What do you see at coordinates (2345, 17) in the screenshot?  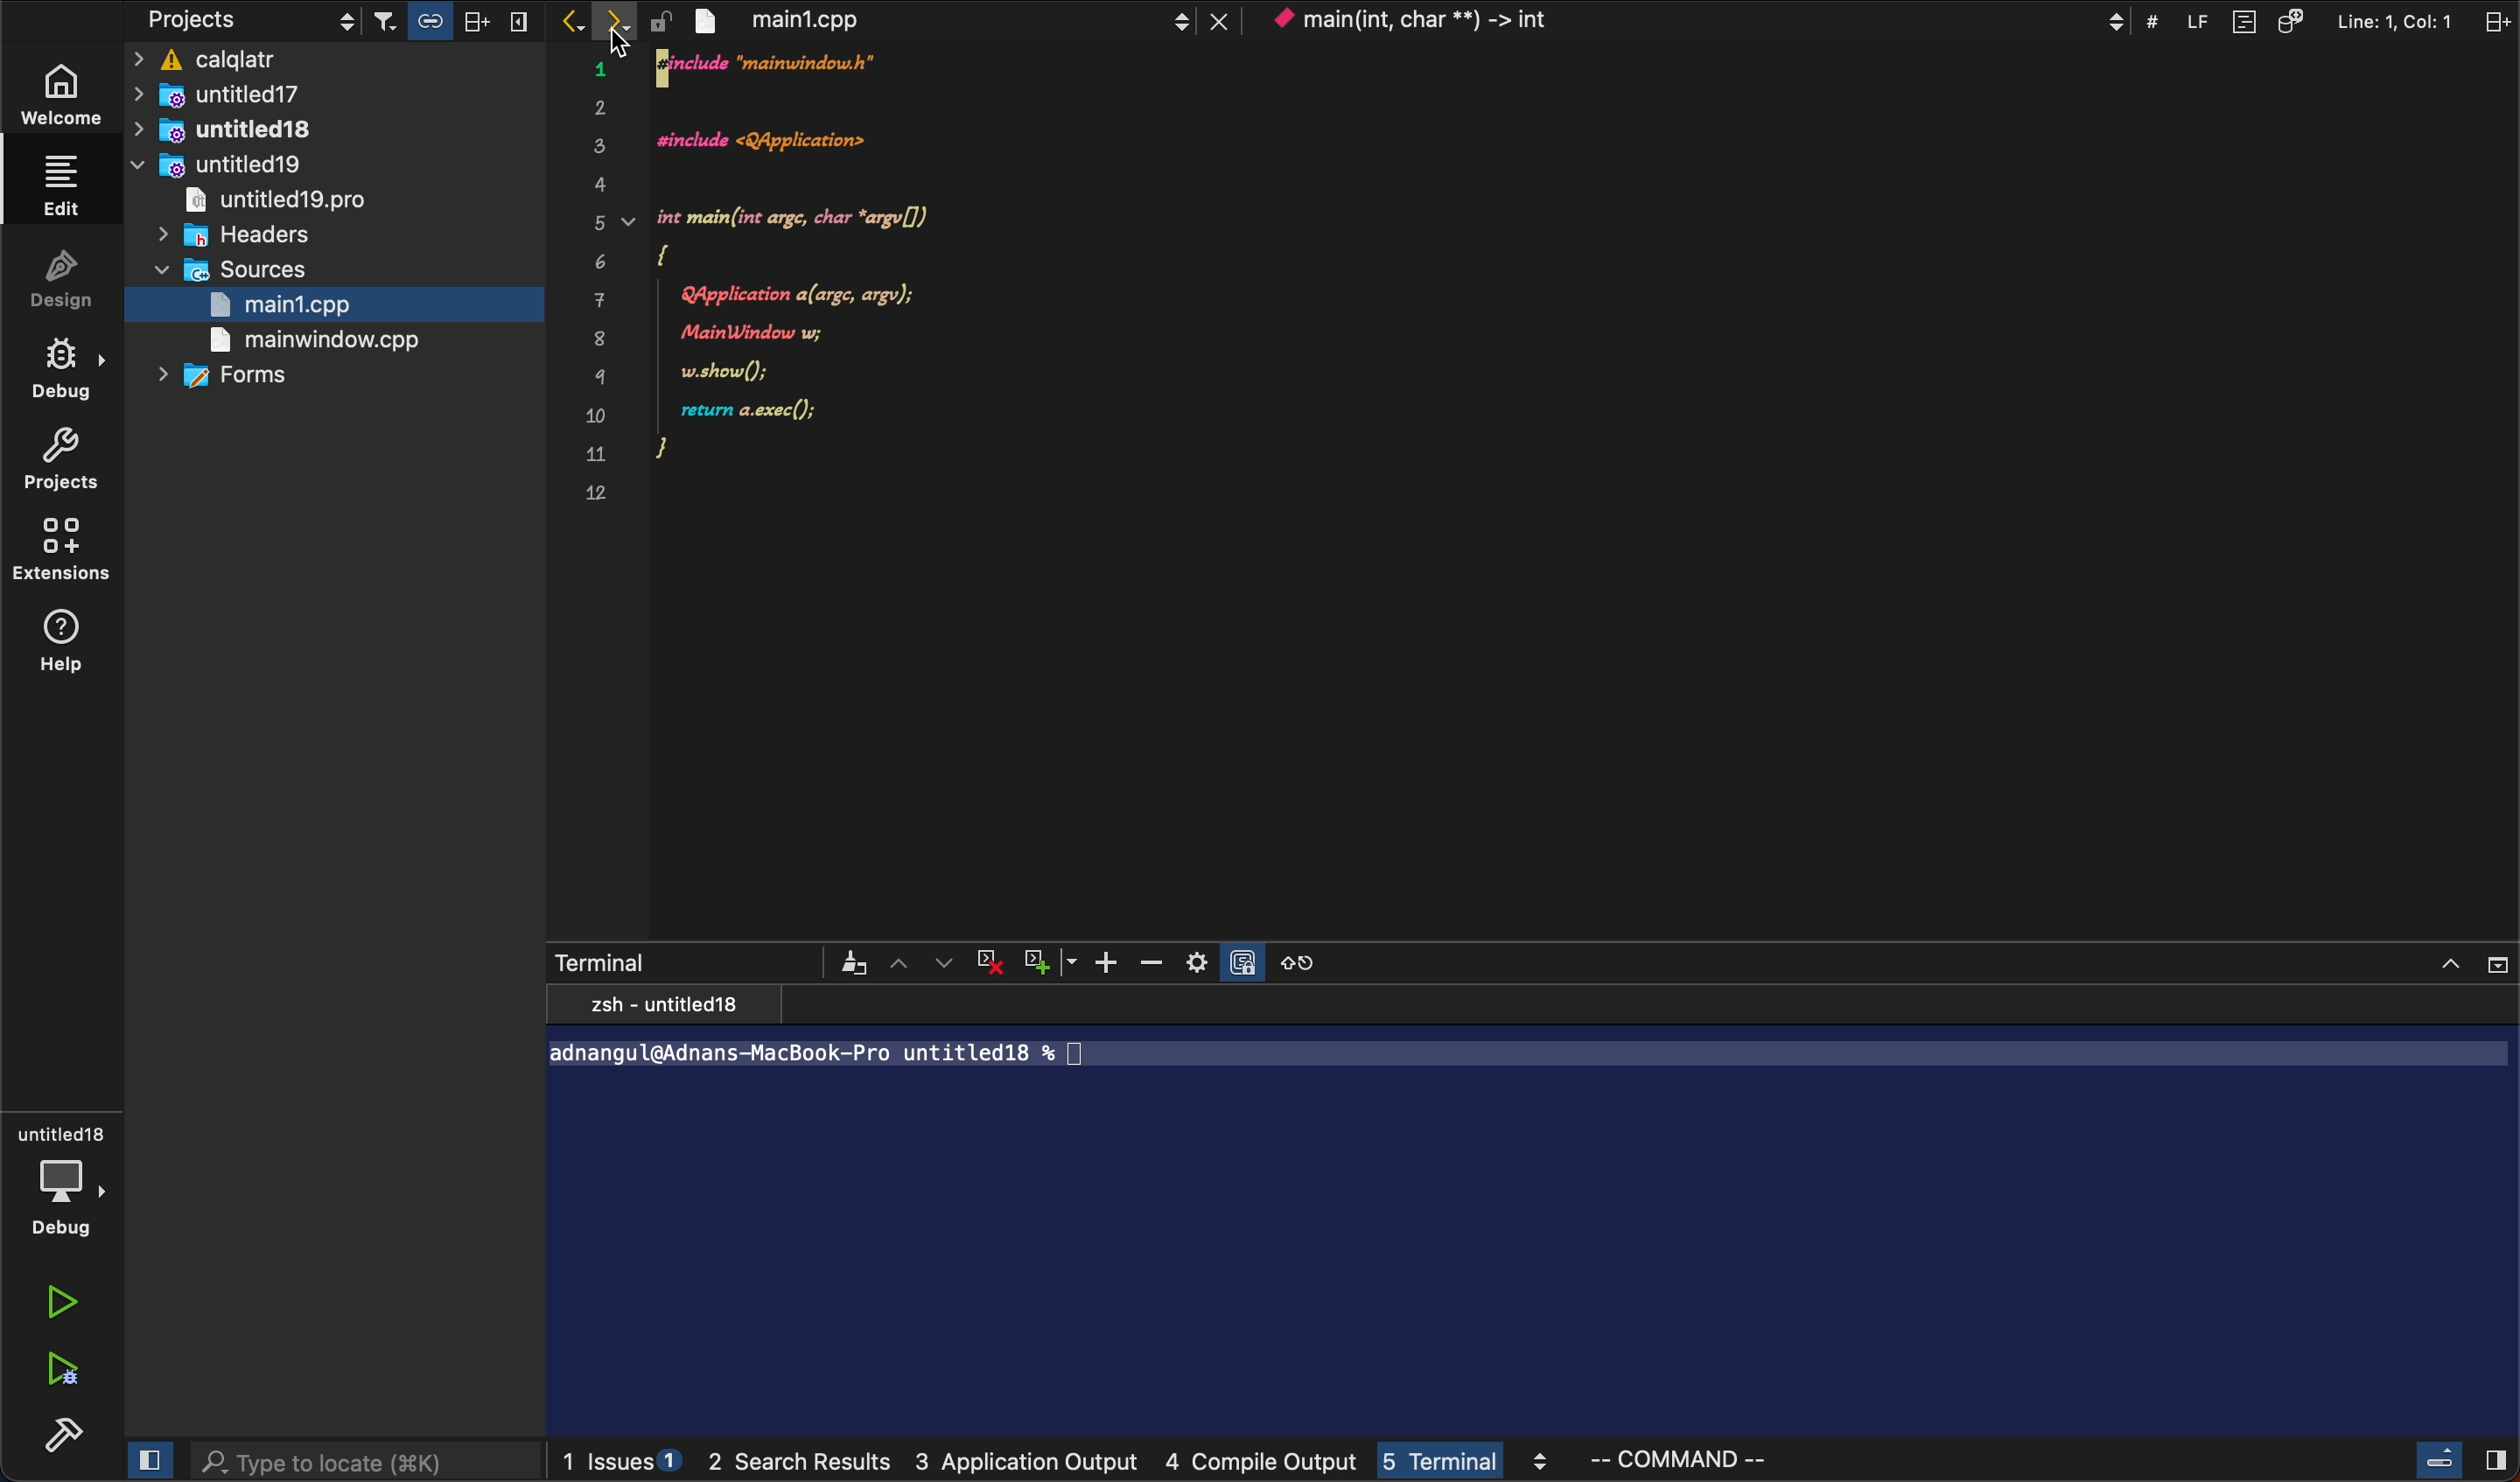 I see `split` at bounding box center [2345, 17].